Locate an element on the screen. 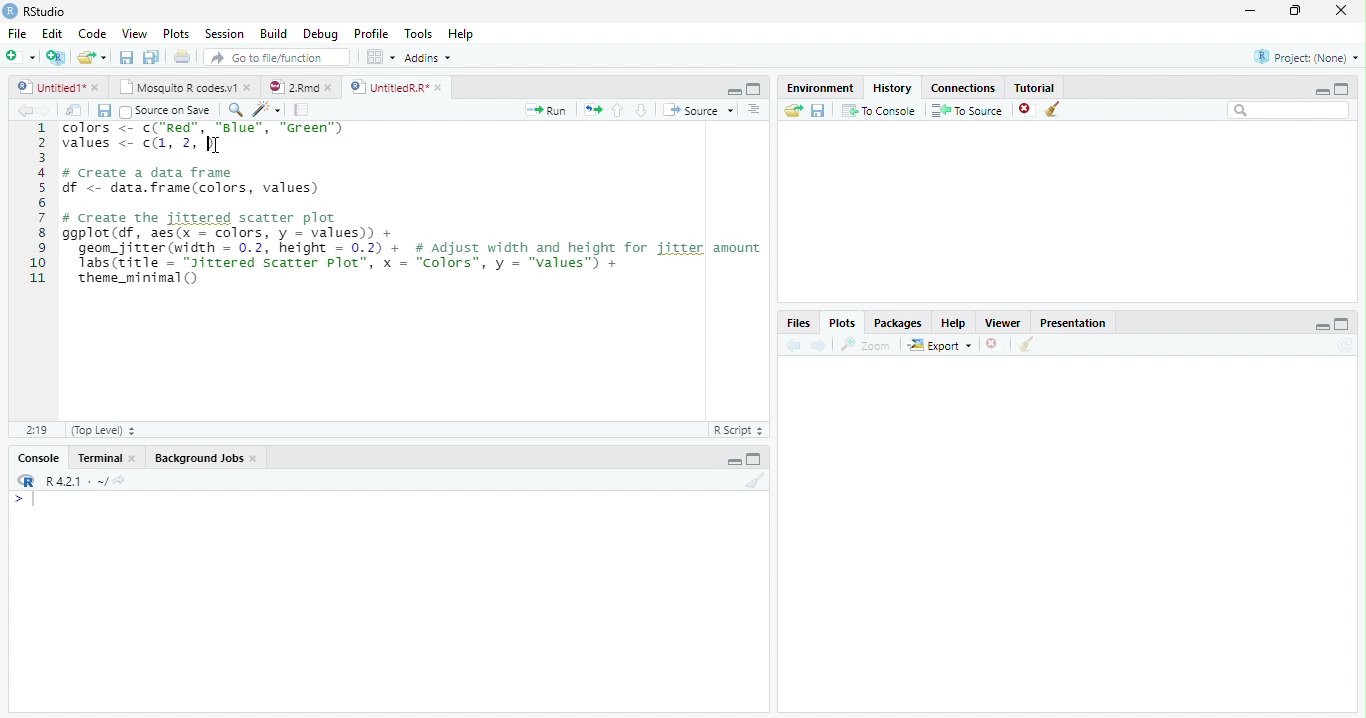 This screenshot has height=718, width=1366. Compile Report is located at coordinates (302, 111).